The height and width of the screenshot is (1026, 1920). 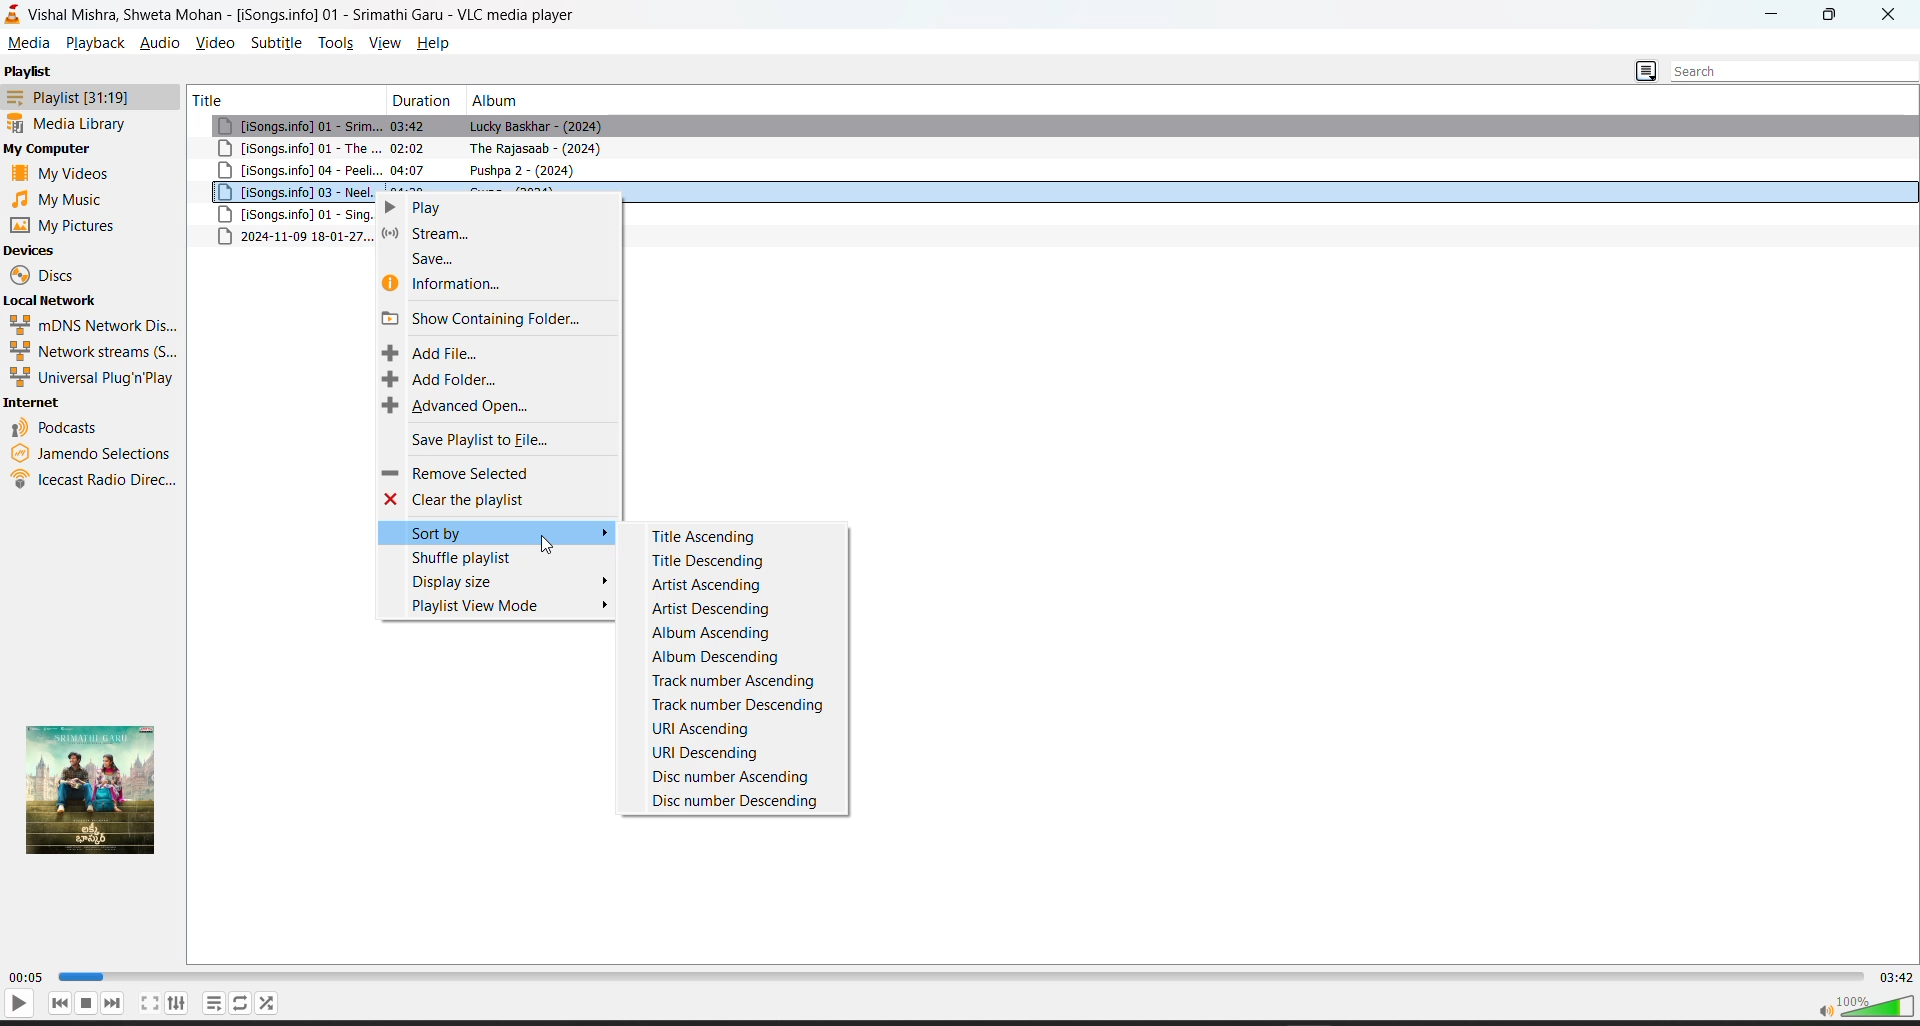 What do you see at coordinates (287, 192) in the screenshot?
I see `song` at bounding box center [287, 192].